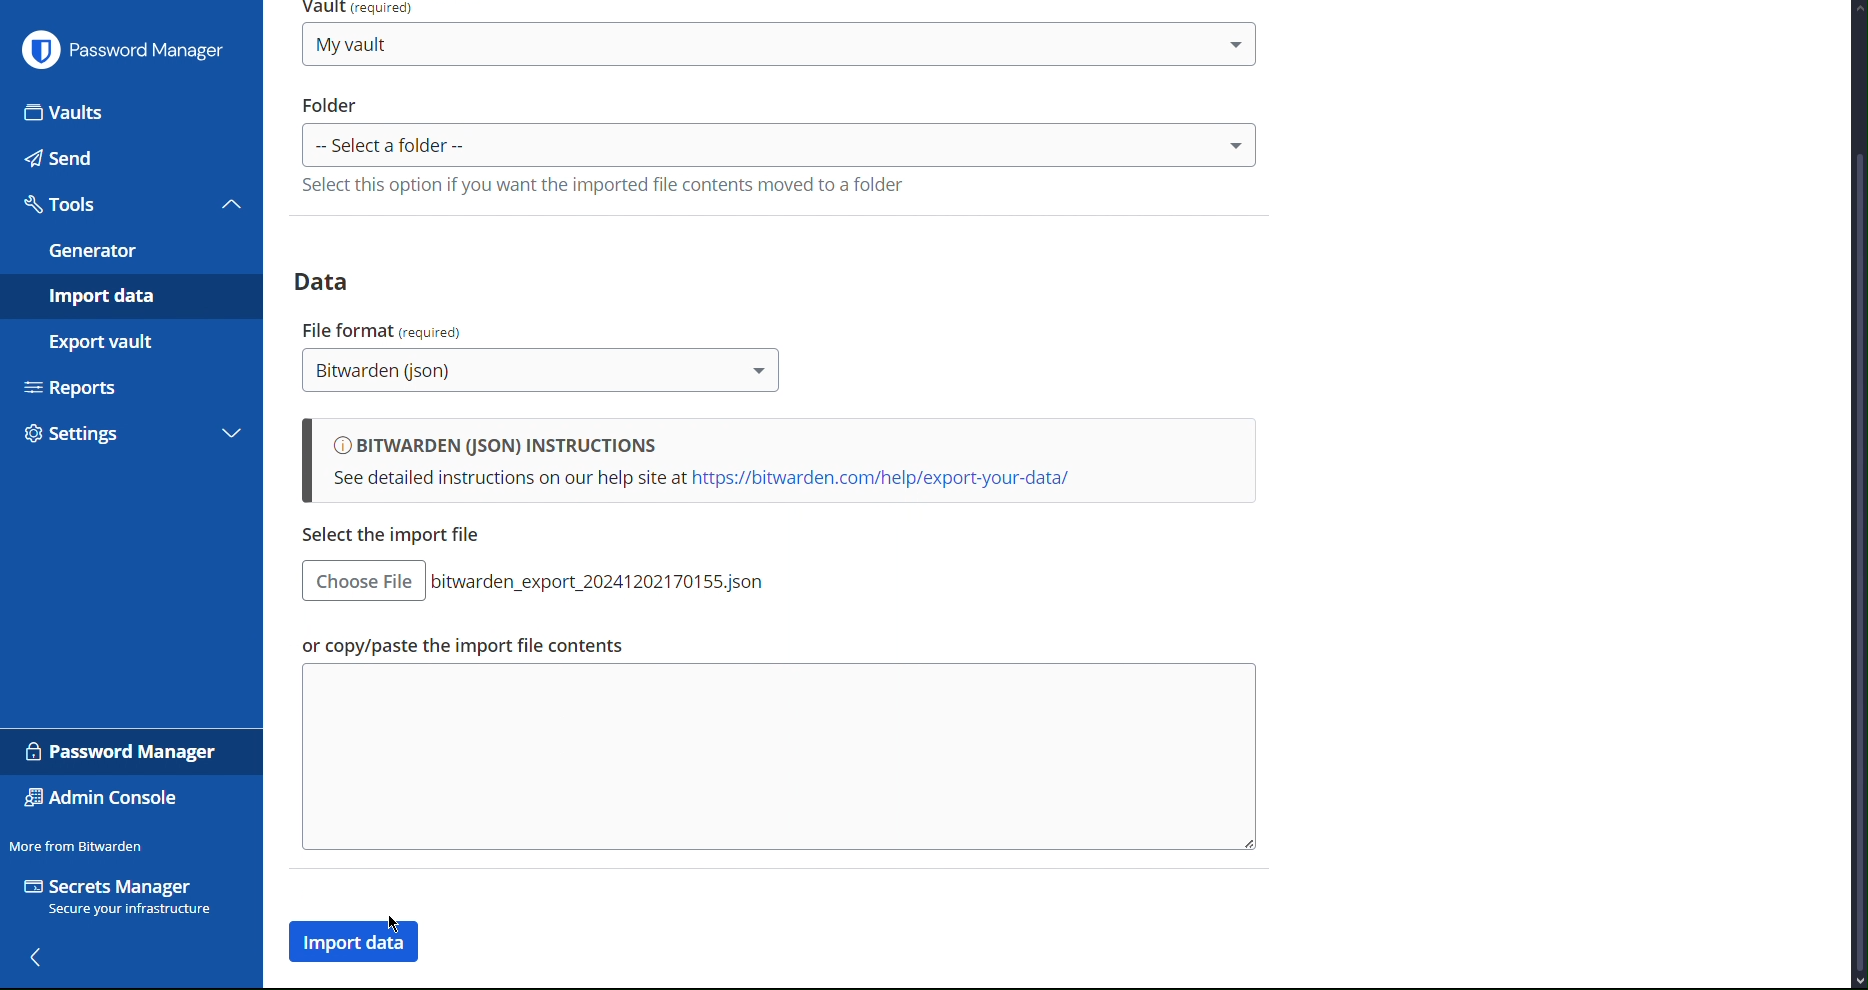  Describe the element at coordinates (363, 9) in the screenshot. I see `vault` at that location.